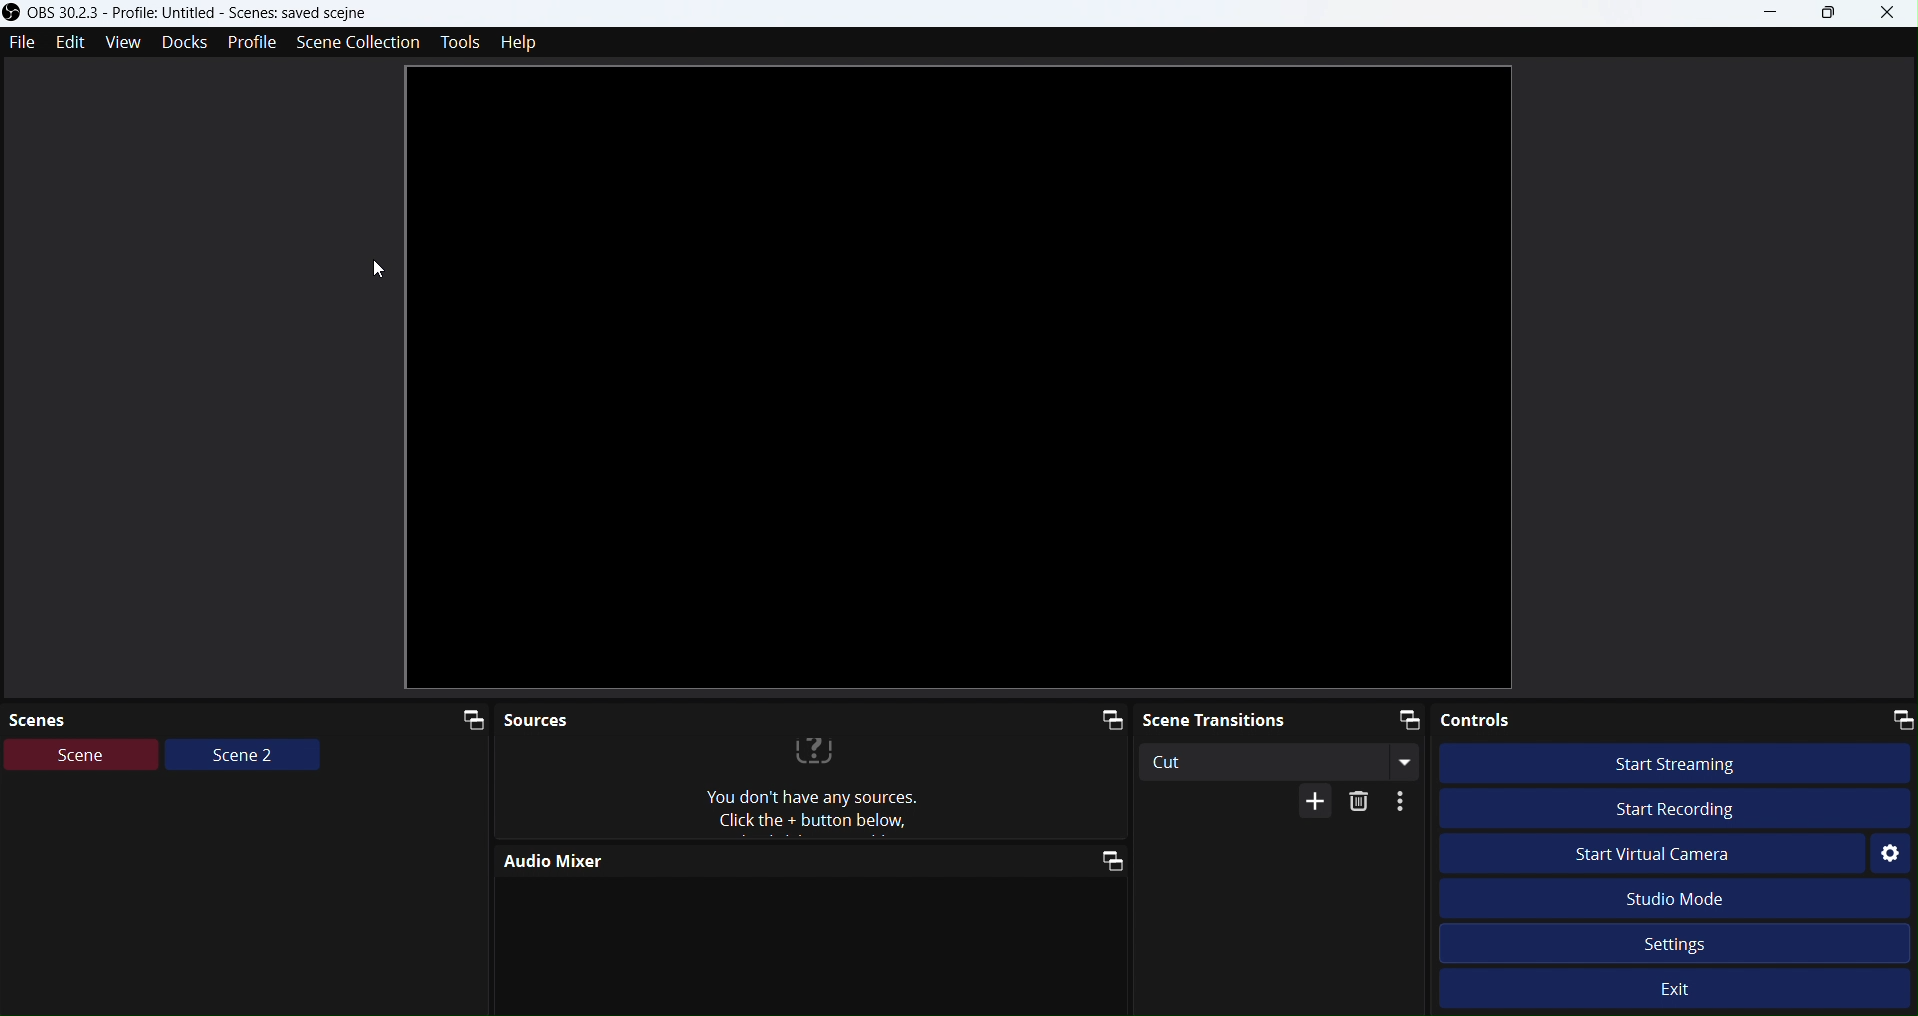 This screenshot has width=1918, height=1016. Describe the element at coordinates (1770, 12) in the screenshot. I see `minimize` at that location.